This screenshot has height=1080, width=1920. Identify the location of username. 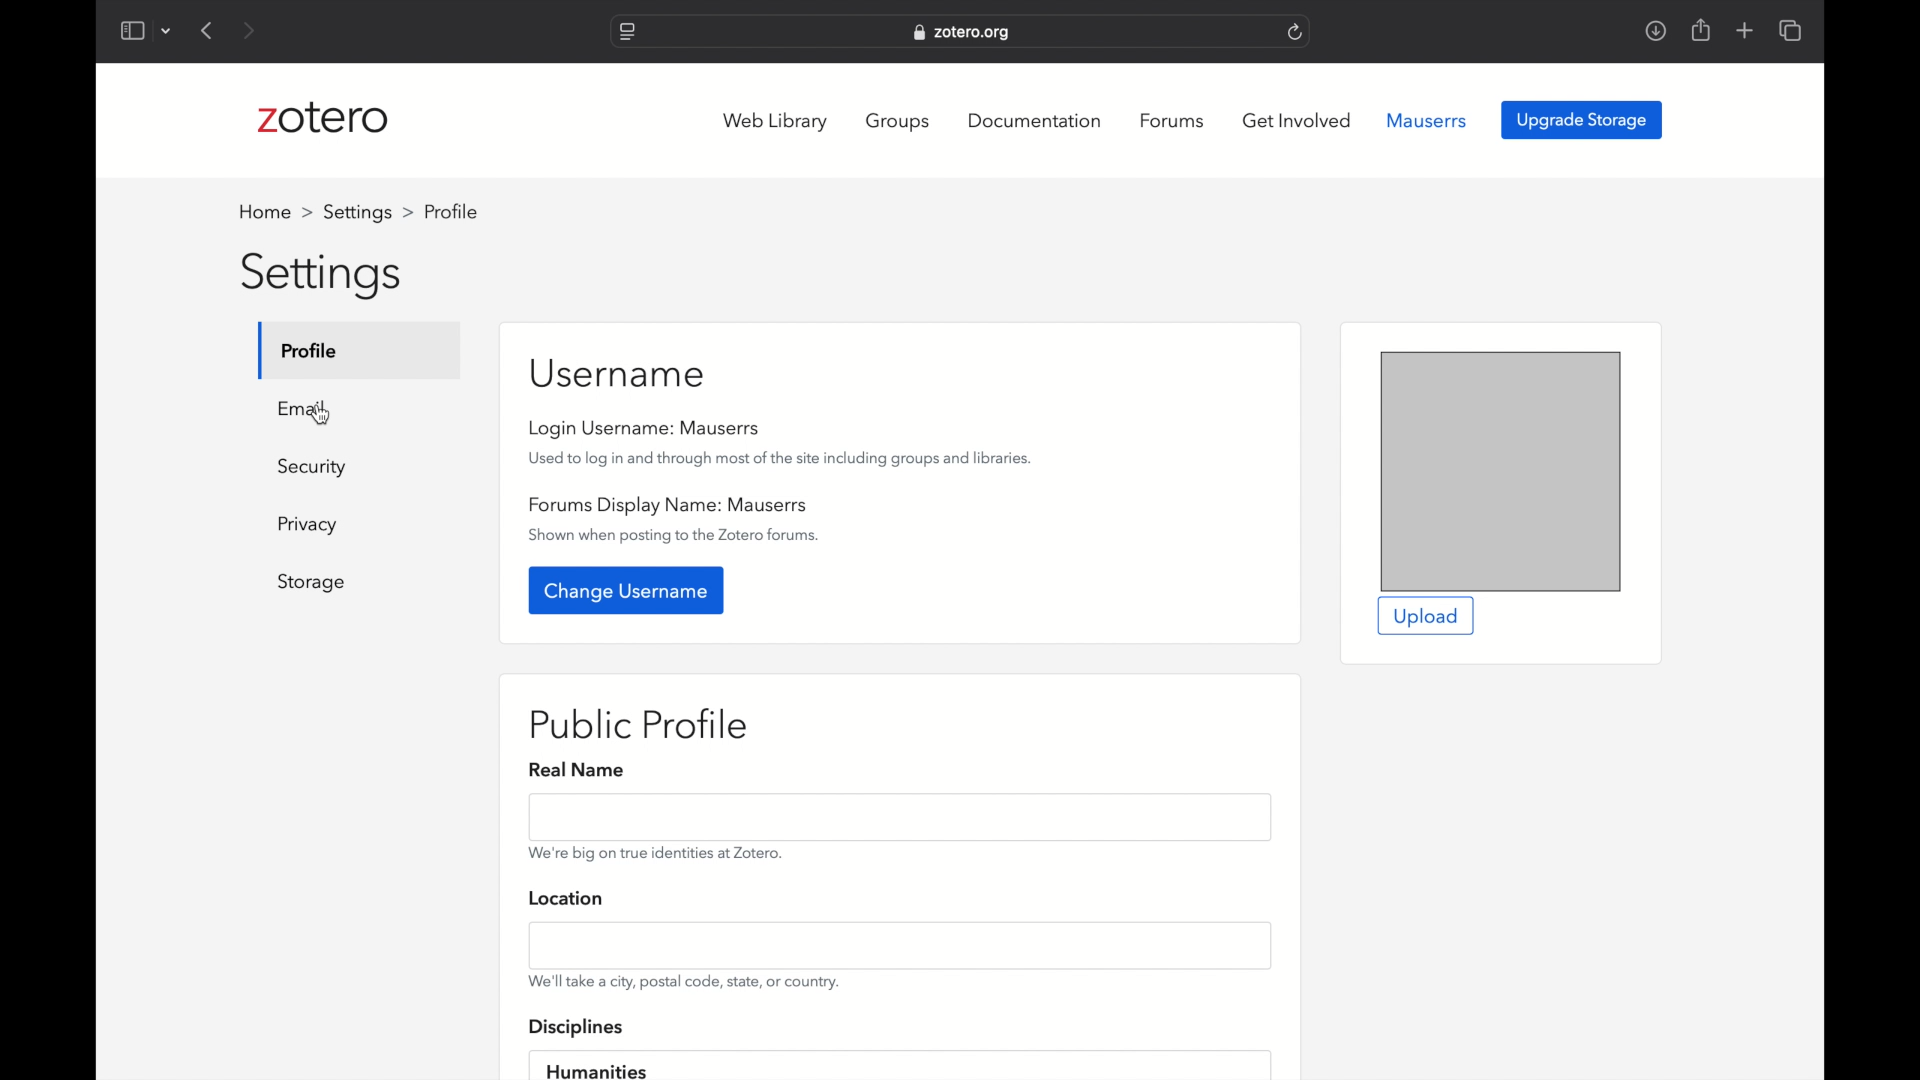
(607, 370).